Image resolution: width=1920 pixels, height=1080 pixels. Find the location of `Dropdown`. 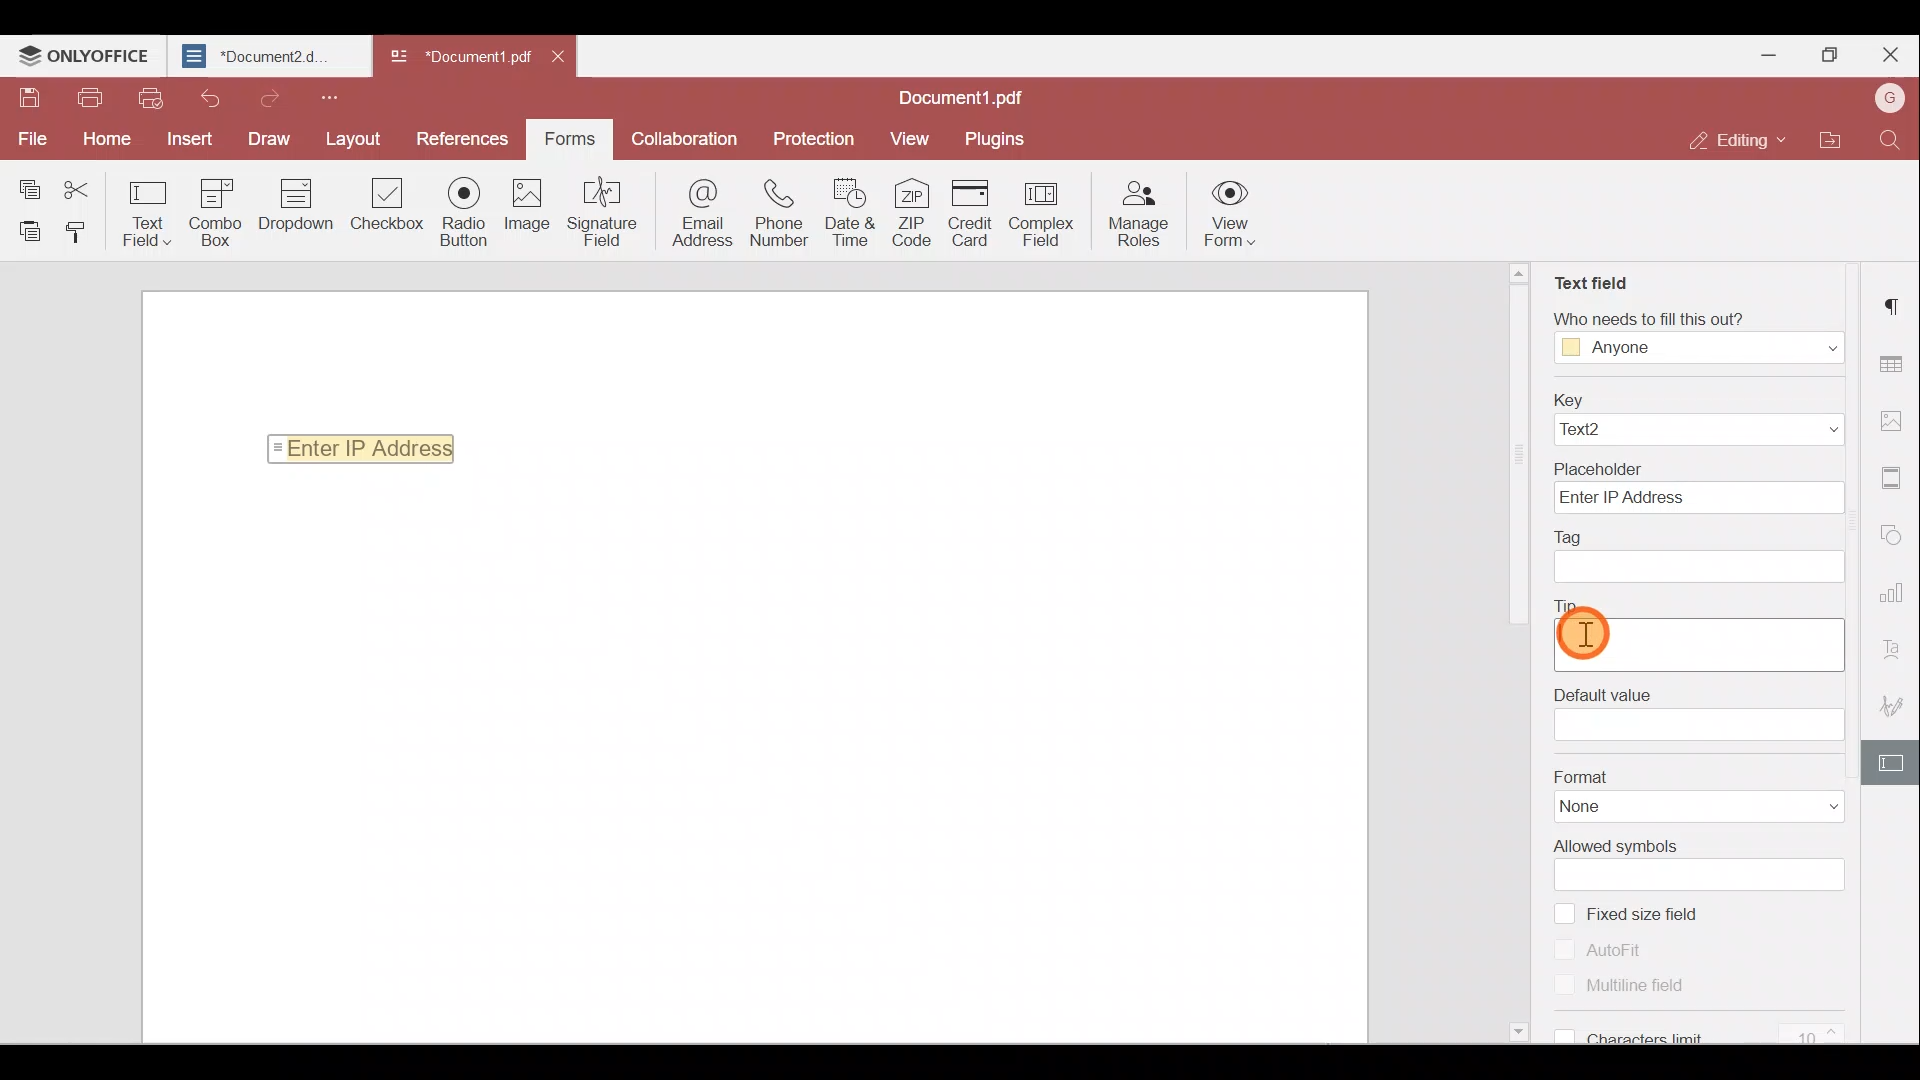

Dropdown is located at coordinates (1810, 346).